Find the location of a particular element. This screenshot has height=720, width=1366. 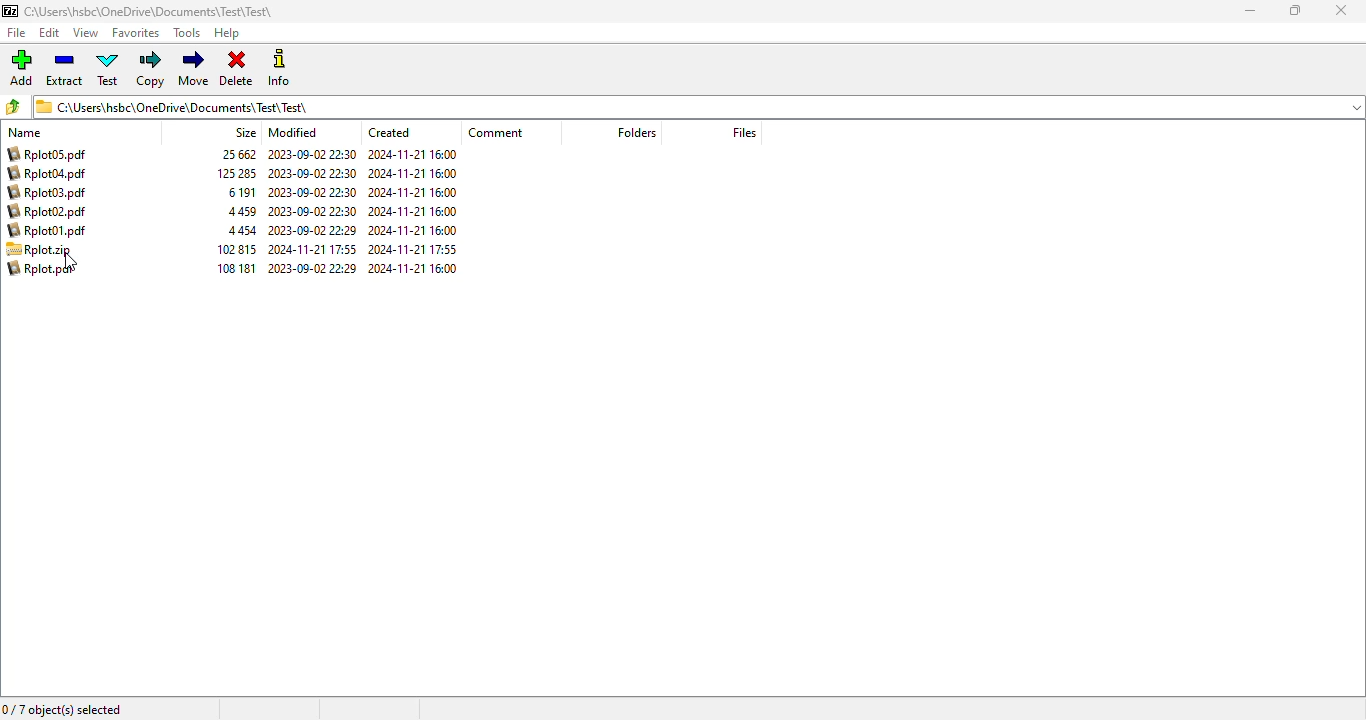

2024-11-21 16:00 is located at coordinates (412, 230).